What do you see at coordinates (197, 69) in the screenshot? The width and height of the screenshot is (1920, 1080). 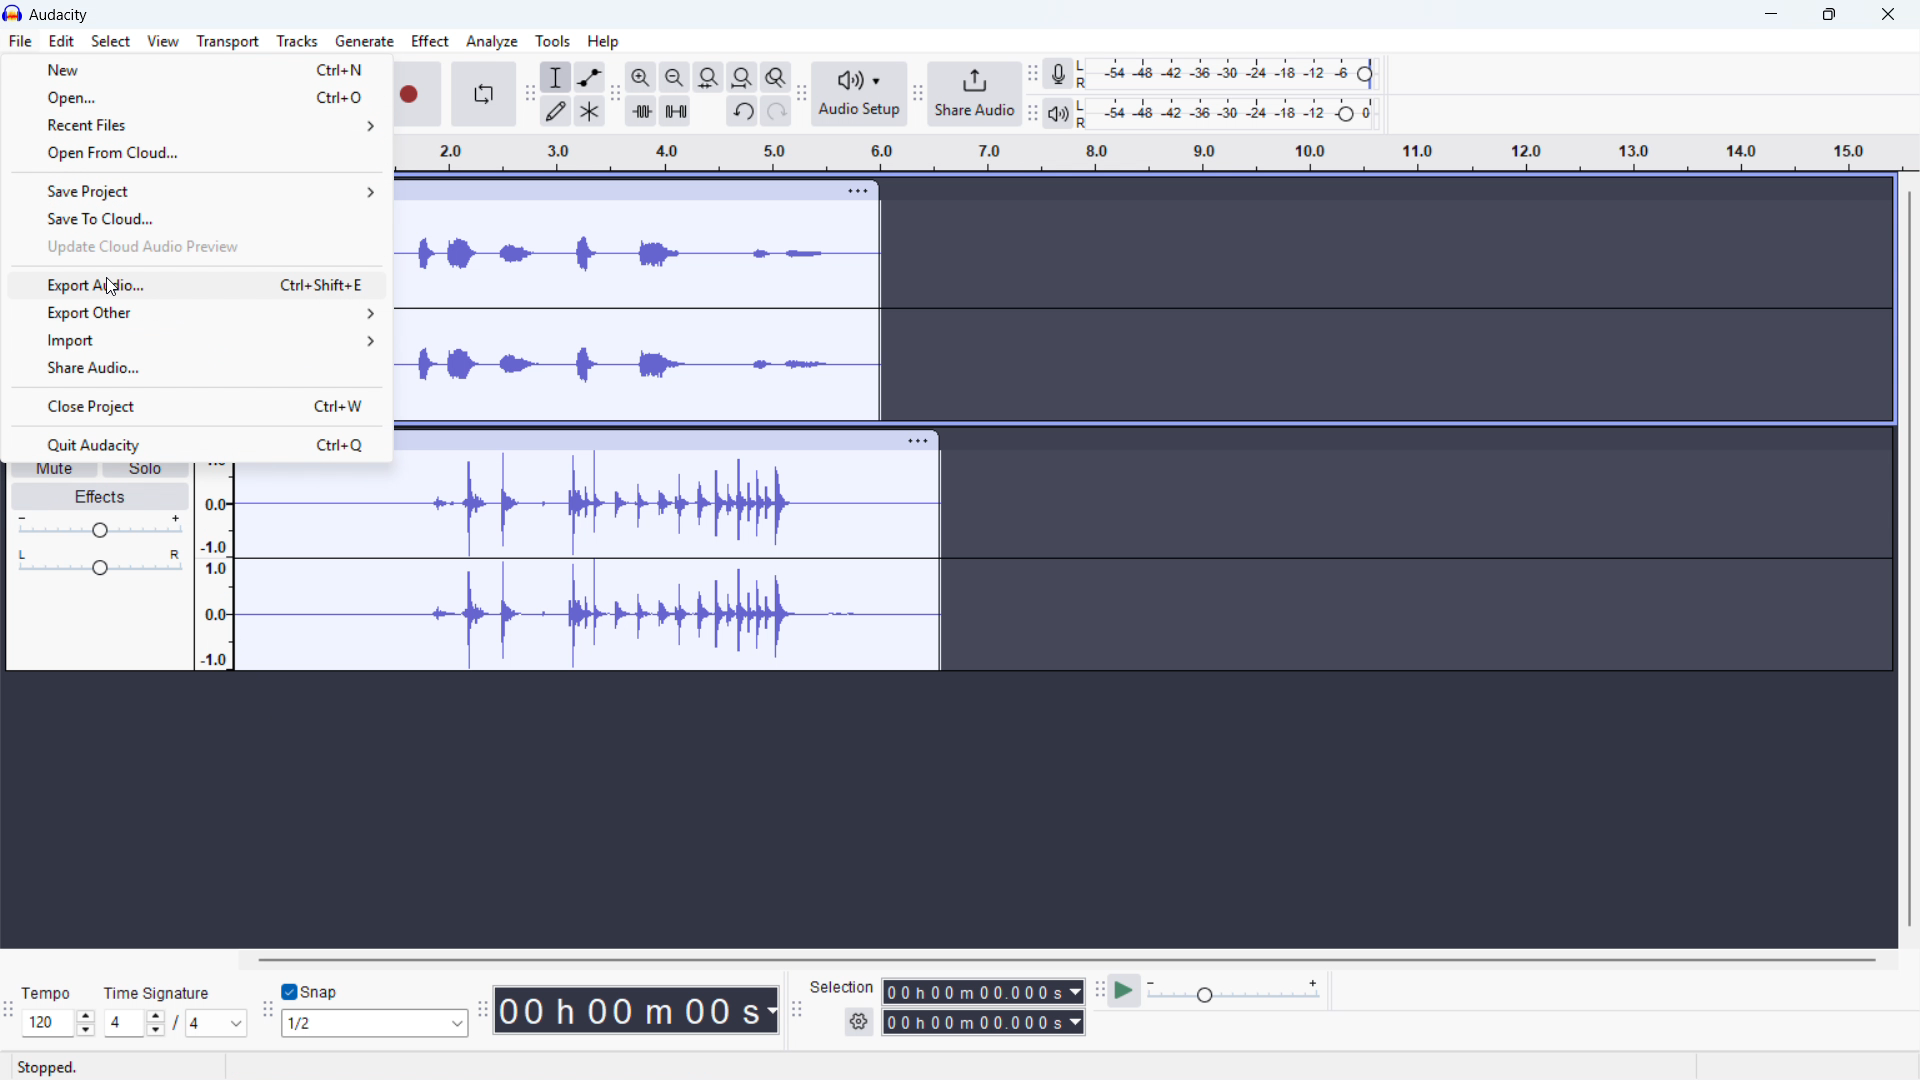 I see `New ` at bounding box center [197, 69].